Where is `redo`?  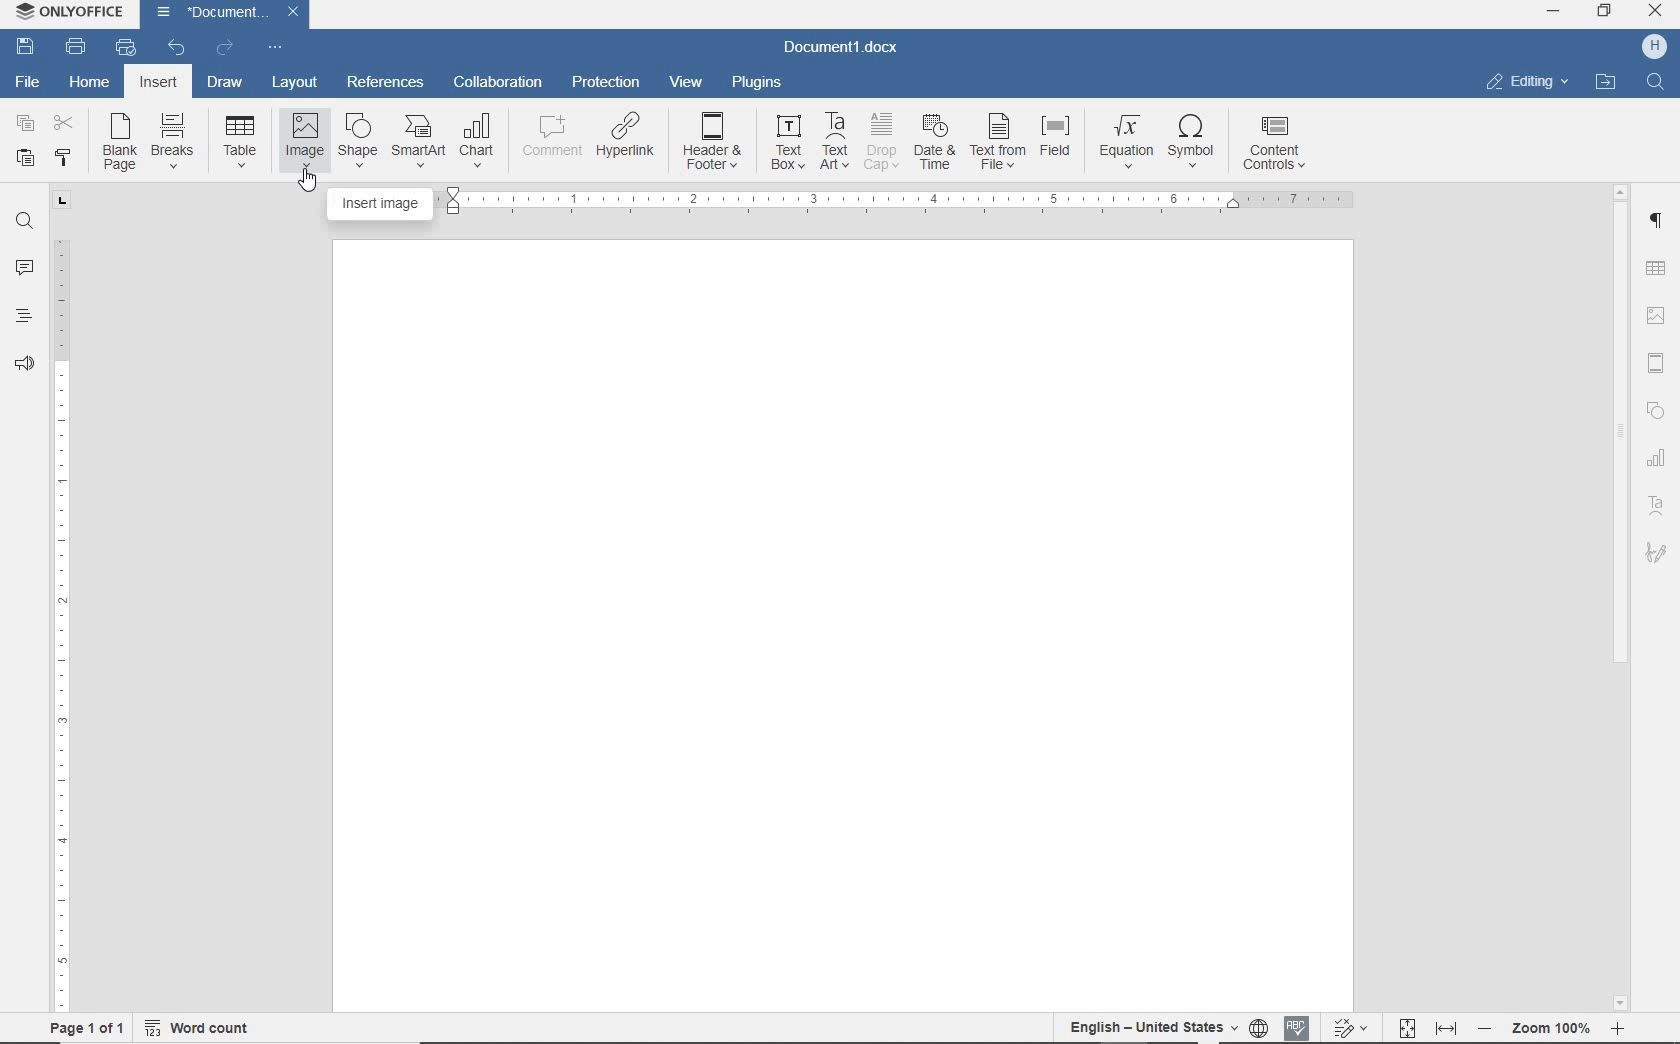
redo is located at coordinates (224, 48).